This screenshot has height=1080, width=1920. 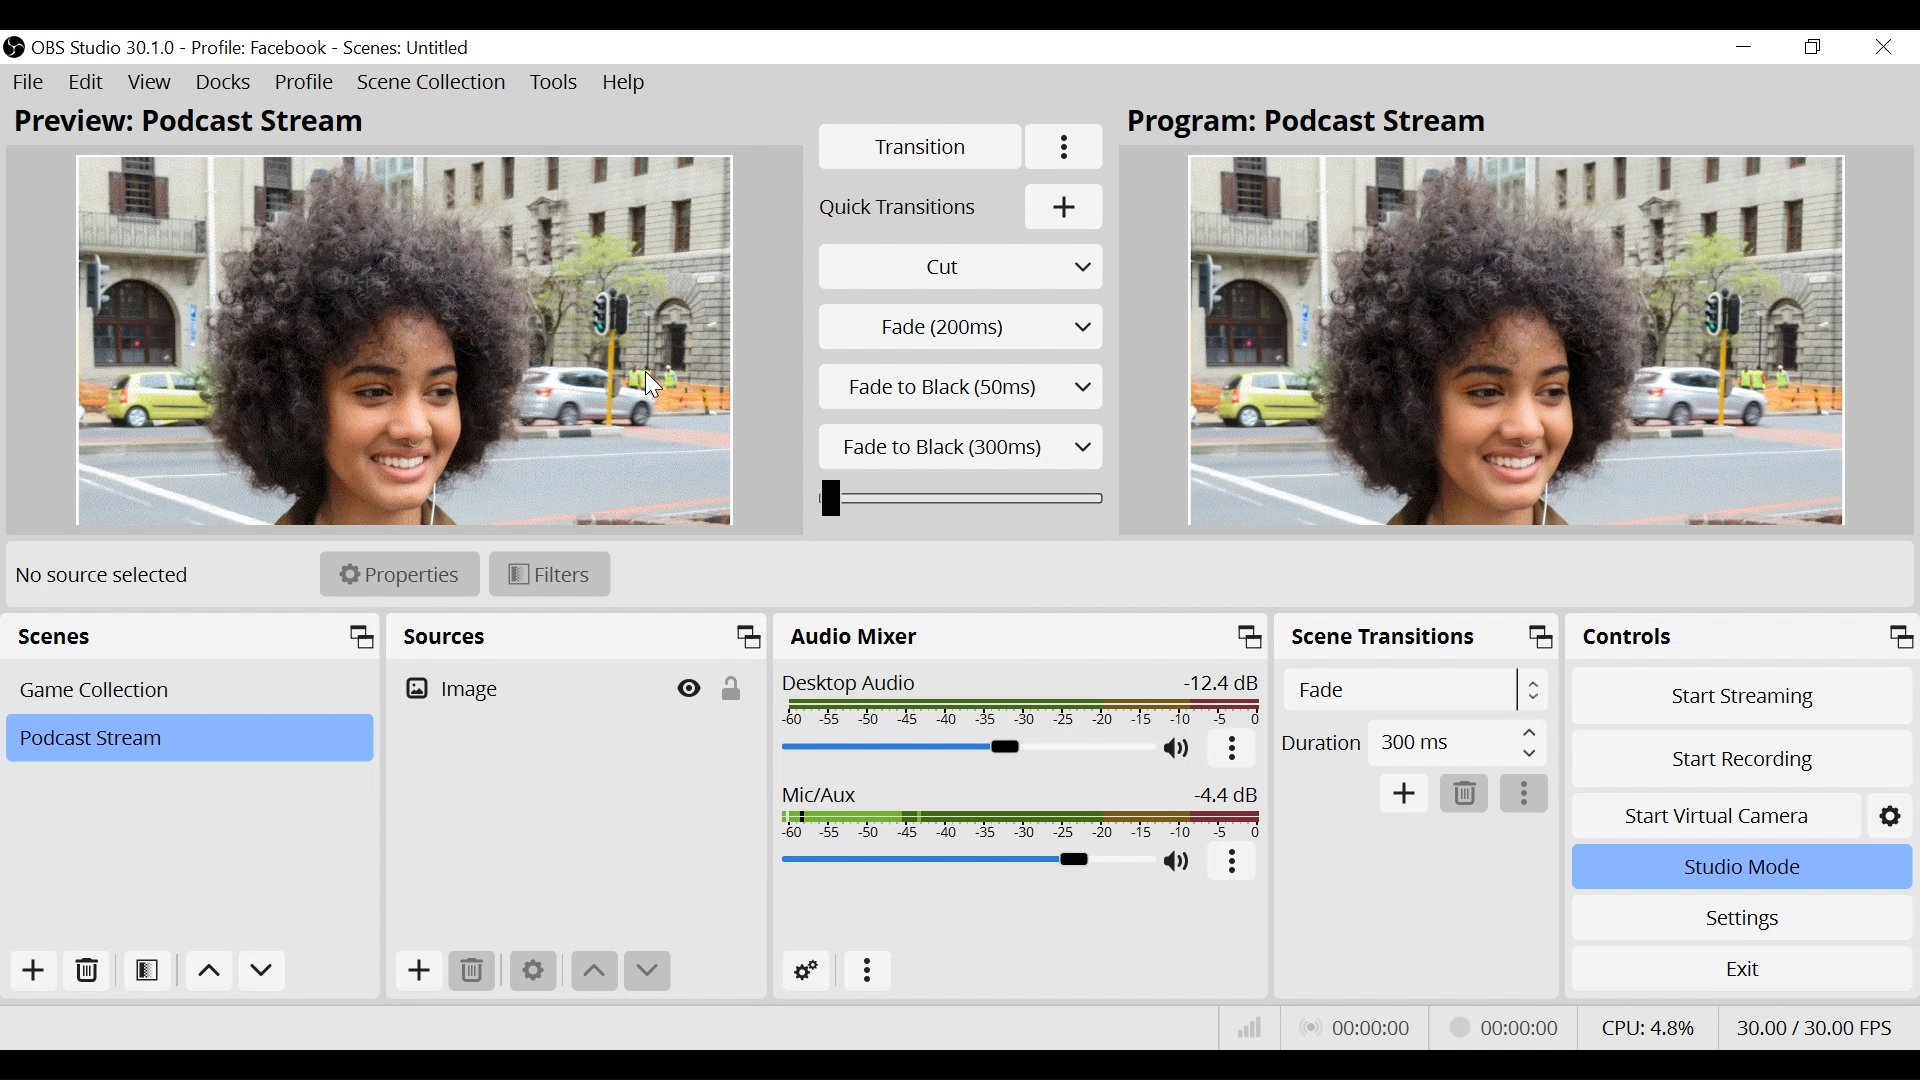 I want to click on More, so click(x=1067, y=146).